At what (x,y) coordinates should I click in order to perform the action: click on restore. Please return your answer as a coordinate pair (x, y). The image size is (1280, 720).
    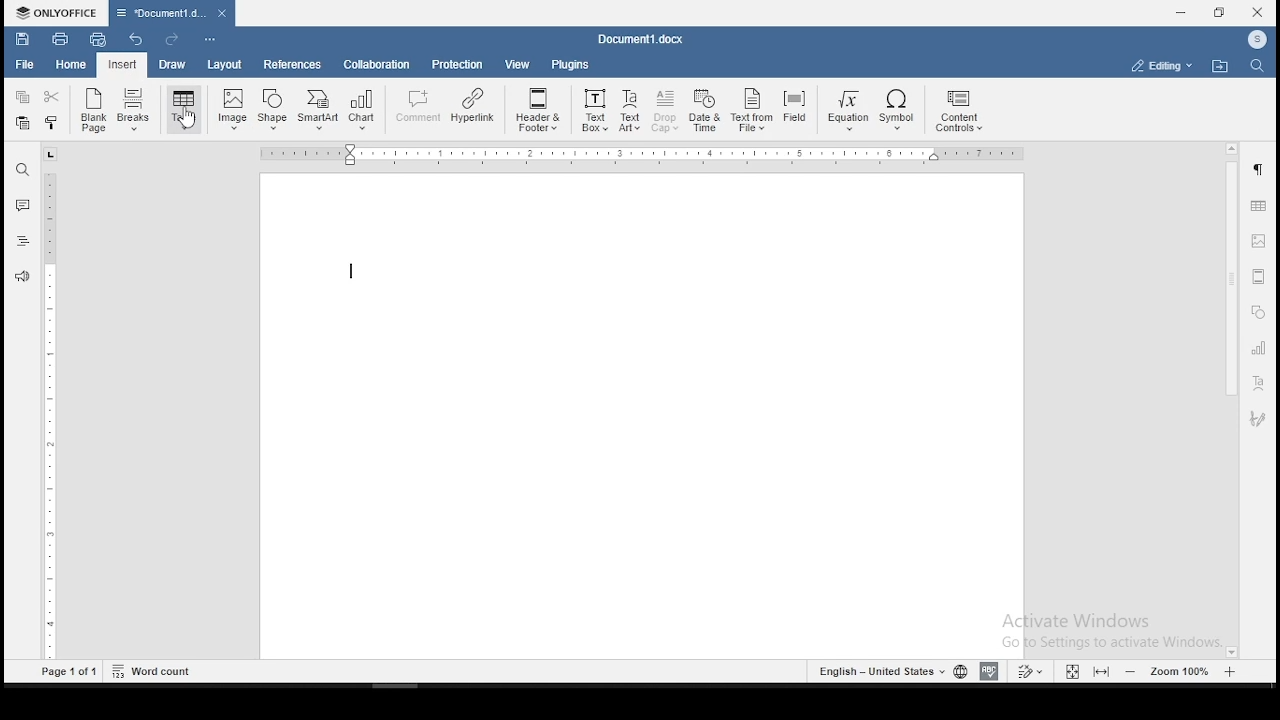
    Looking at the image, I should click on (1219, 13).